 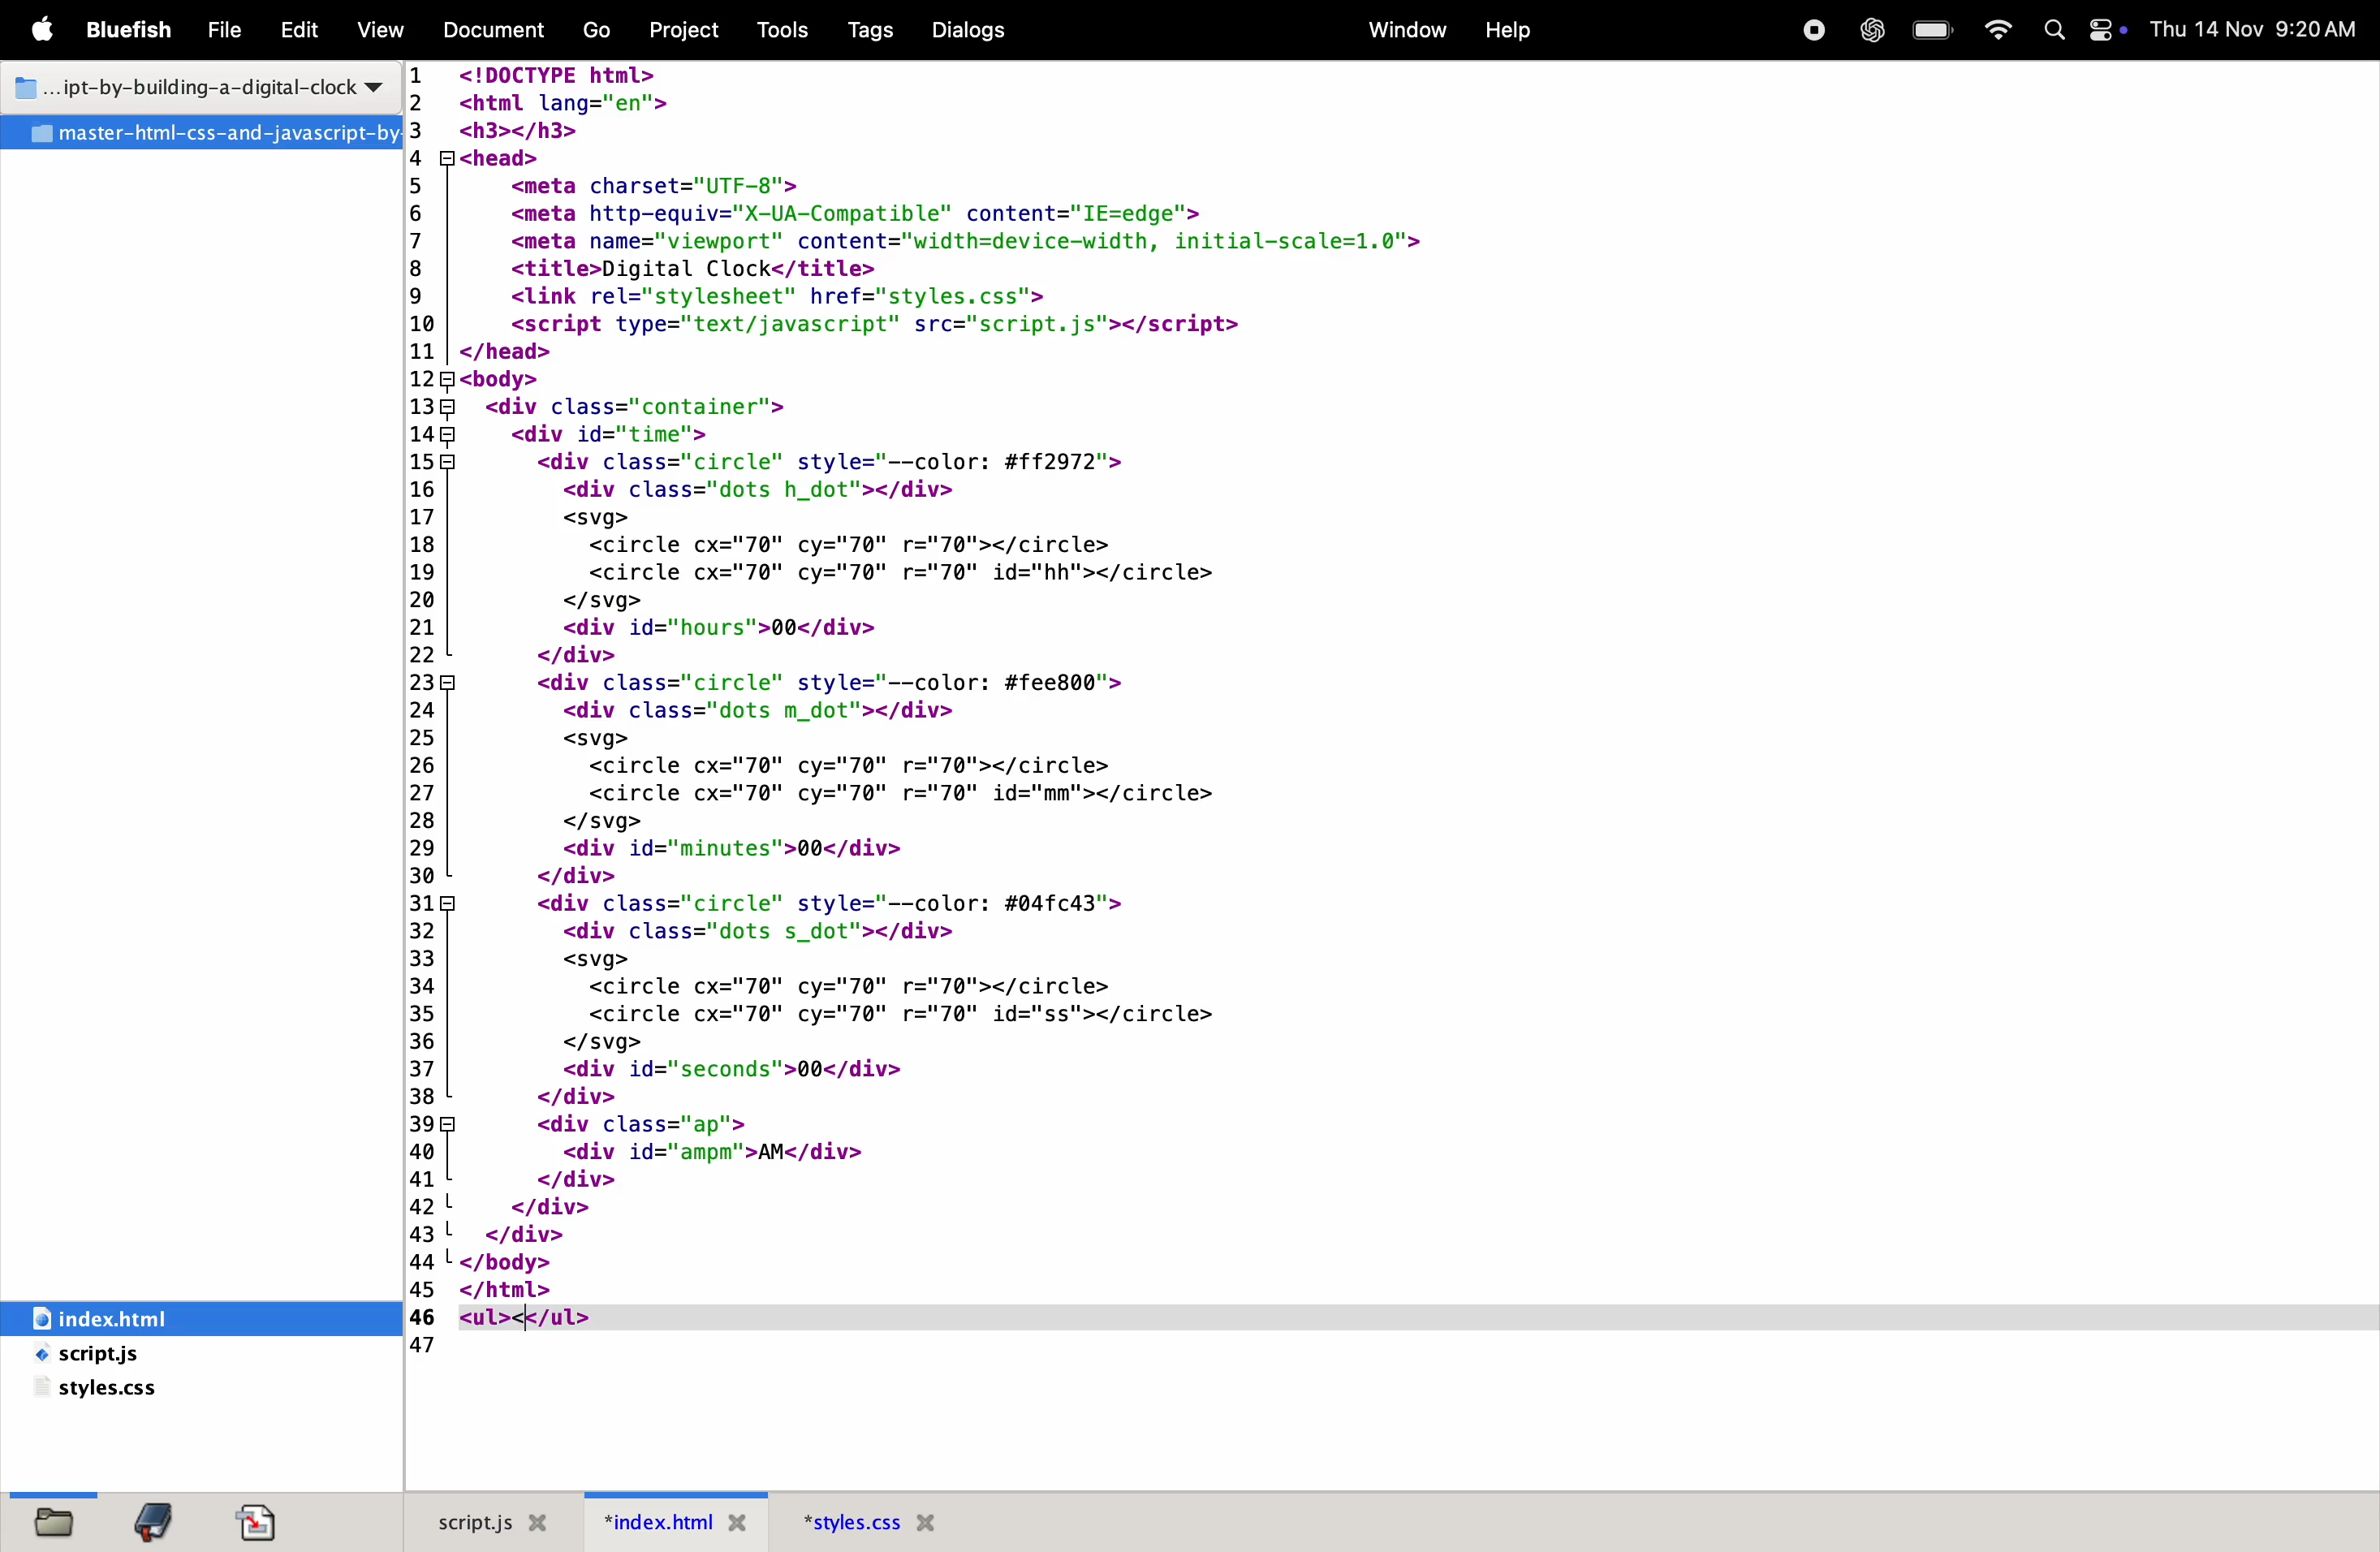 I want to click on Projects, so click(x=692, y=28).